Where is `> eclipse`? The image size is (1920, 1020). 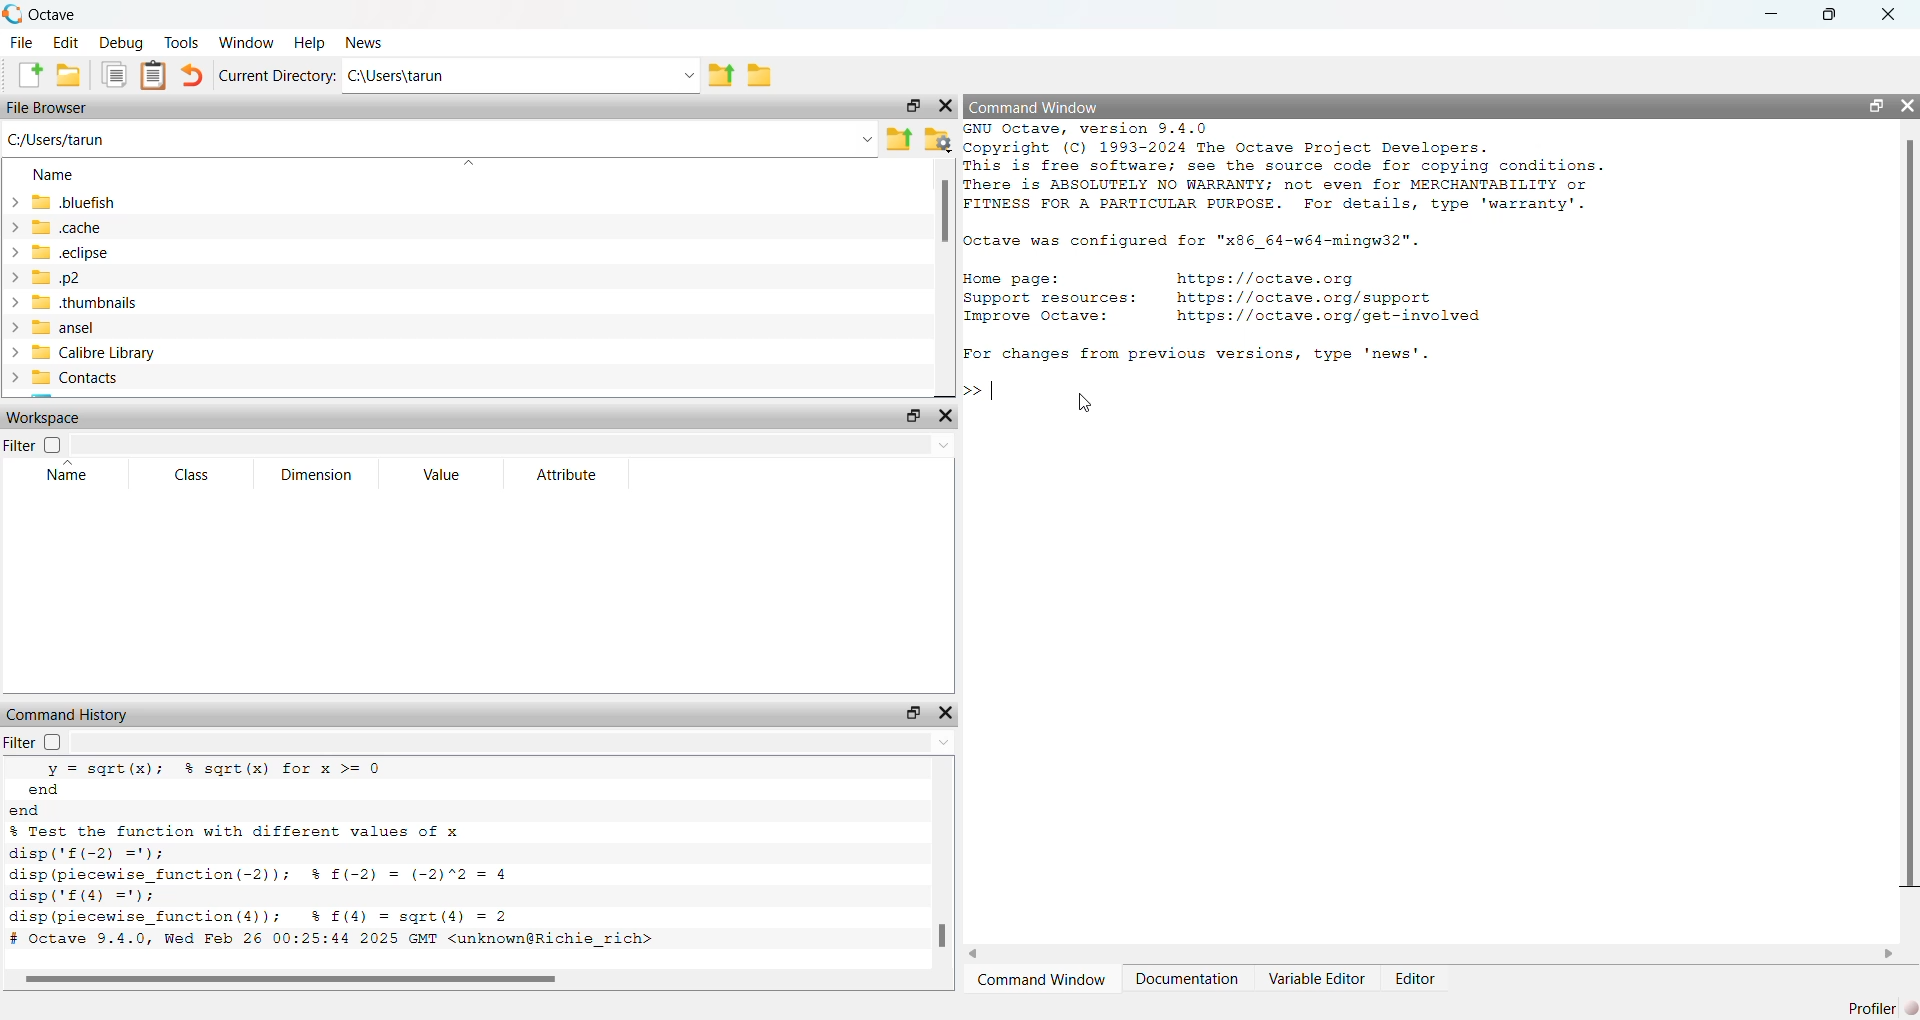
> eclipse is located at coordinates (61, 254).